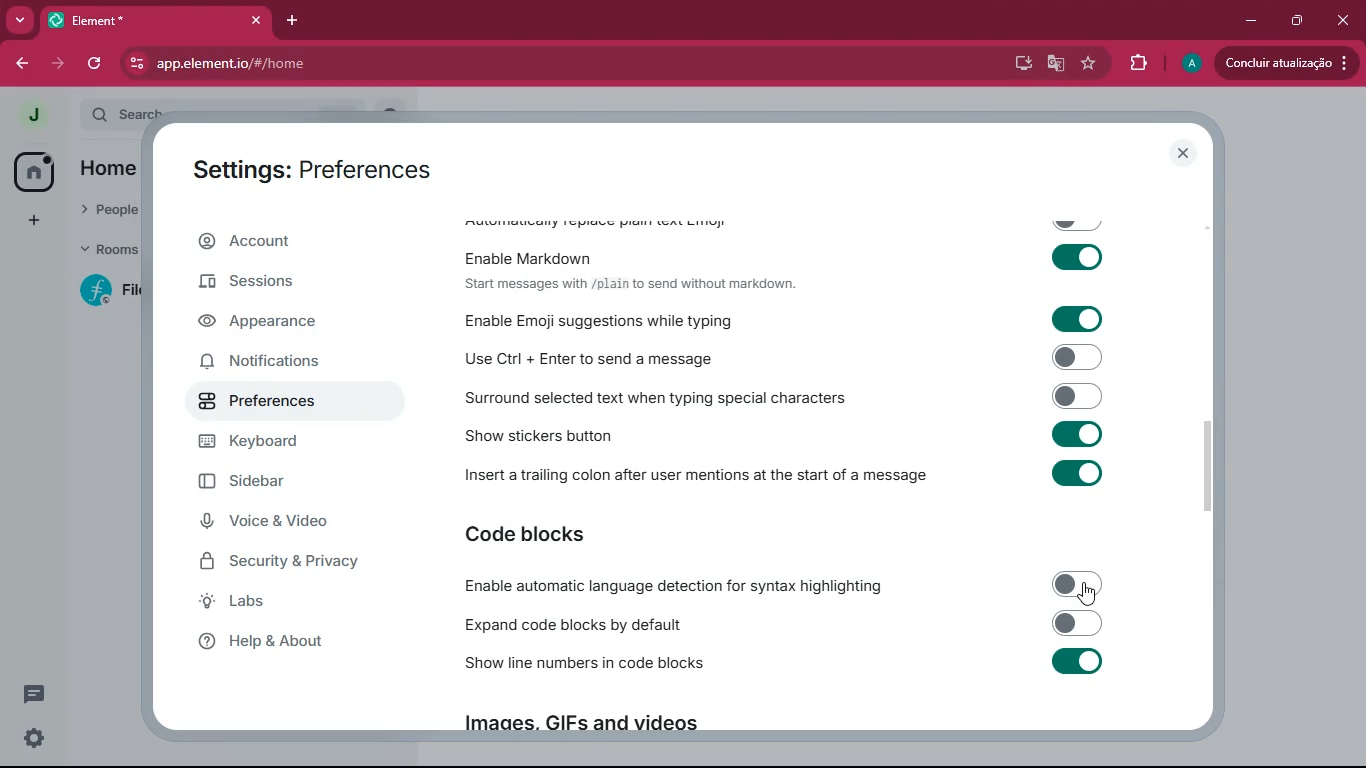  What do you see at coordinates (780, 360) in the screenshot?
I see `Use Ctrl + Enter to send a message` at bounding box center [780, 360].